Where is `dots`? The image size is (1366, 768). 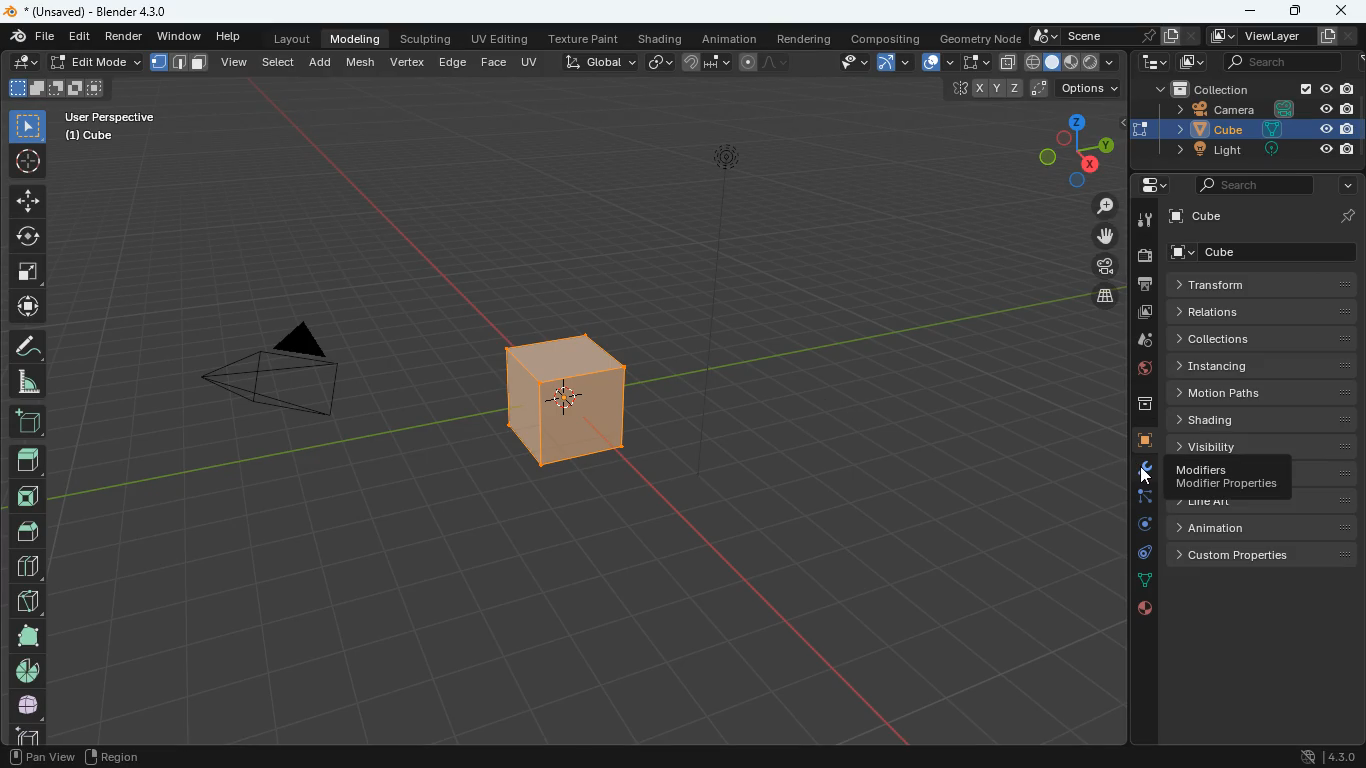 dots is located at coordinates (1141, 582).